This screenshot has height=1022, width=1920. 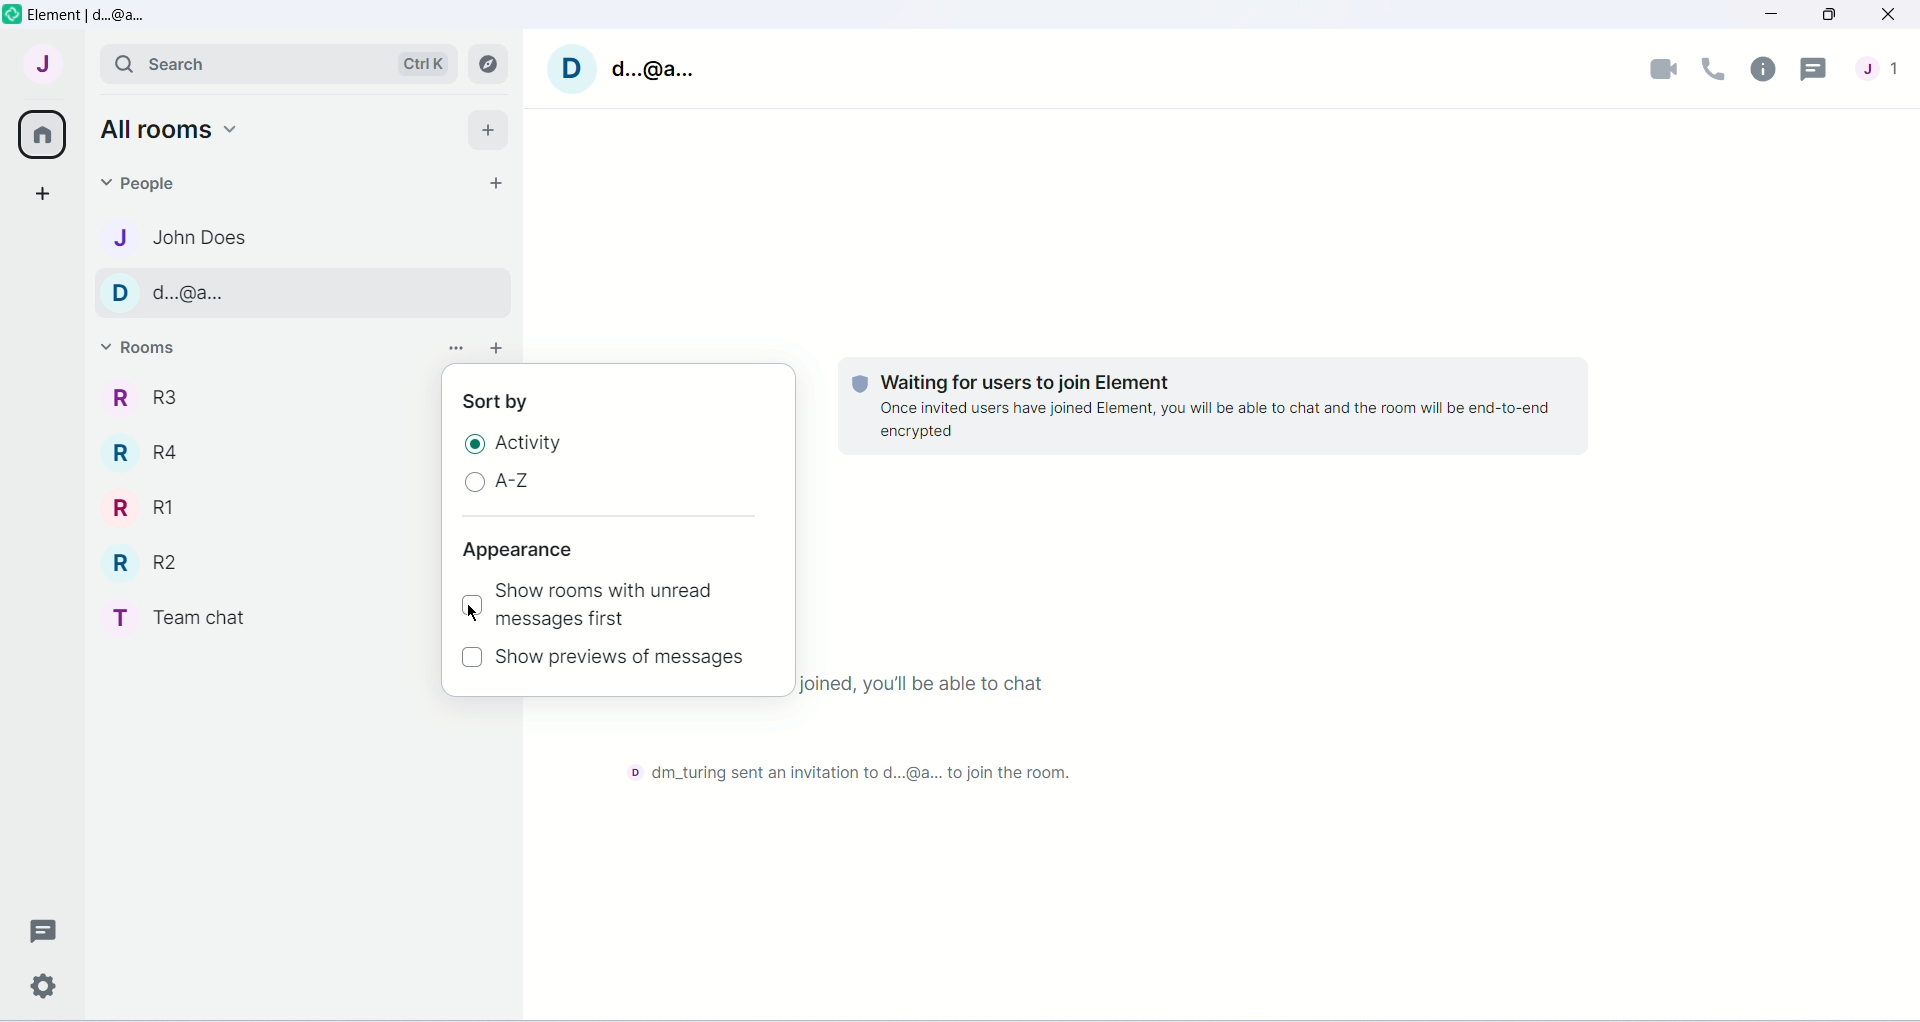 I want to click on Threads, so click(x=1818, y=69).